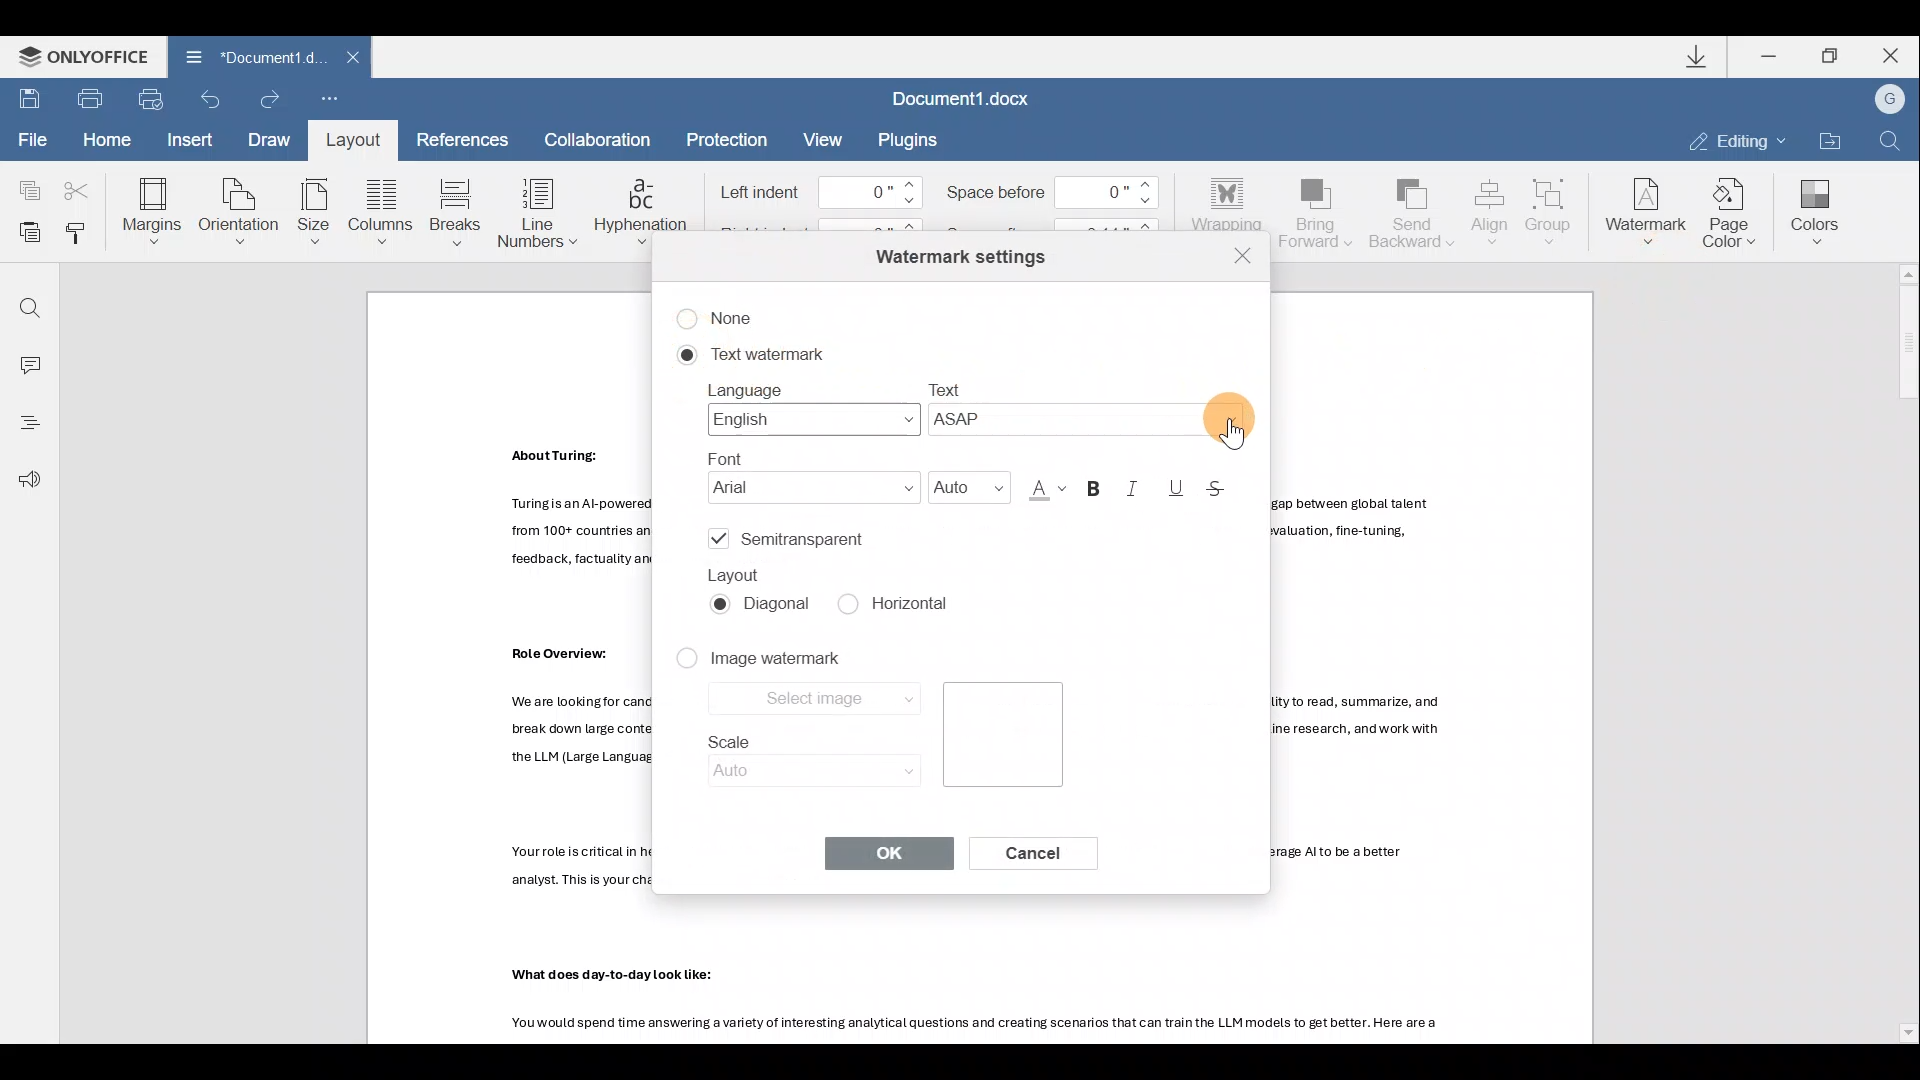 Image resolution: width=1920 pixels, height=1080 pixels. Describe the element at coordinates (1094, 407) in the screenshot. I see `Text` at that location.